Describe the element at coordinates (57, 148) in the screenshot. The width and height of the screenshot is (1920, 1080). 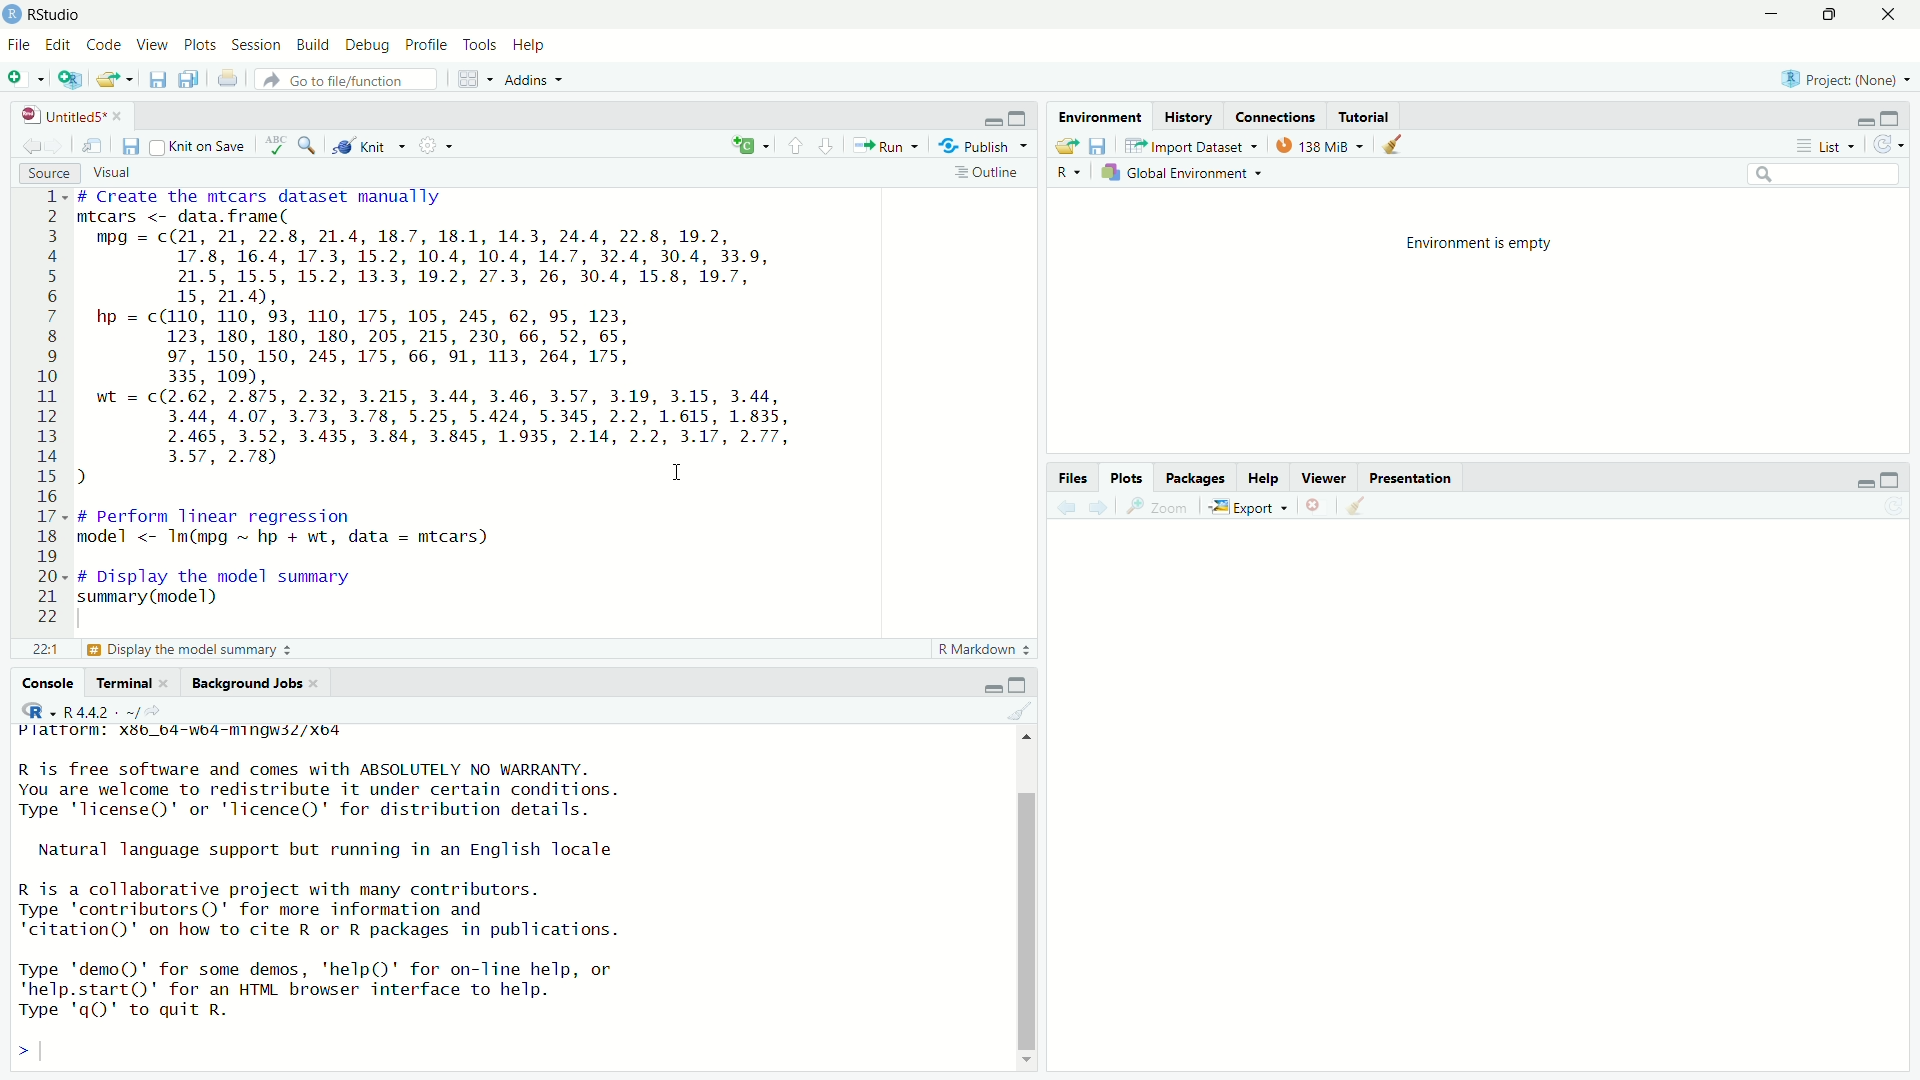
I see `go forward` at that location.